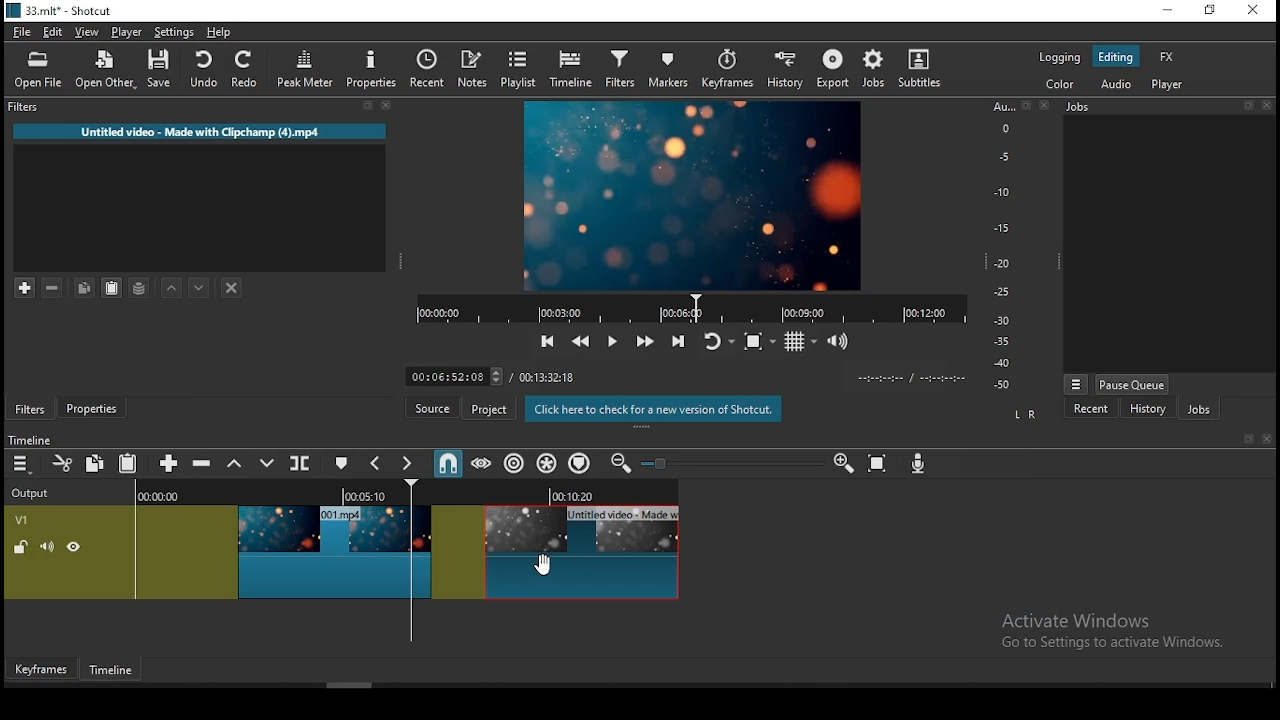  I want to click on menu, so click(22, 464).